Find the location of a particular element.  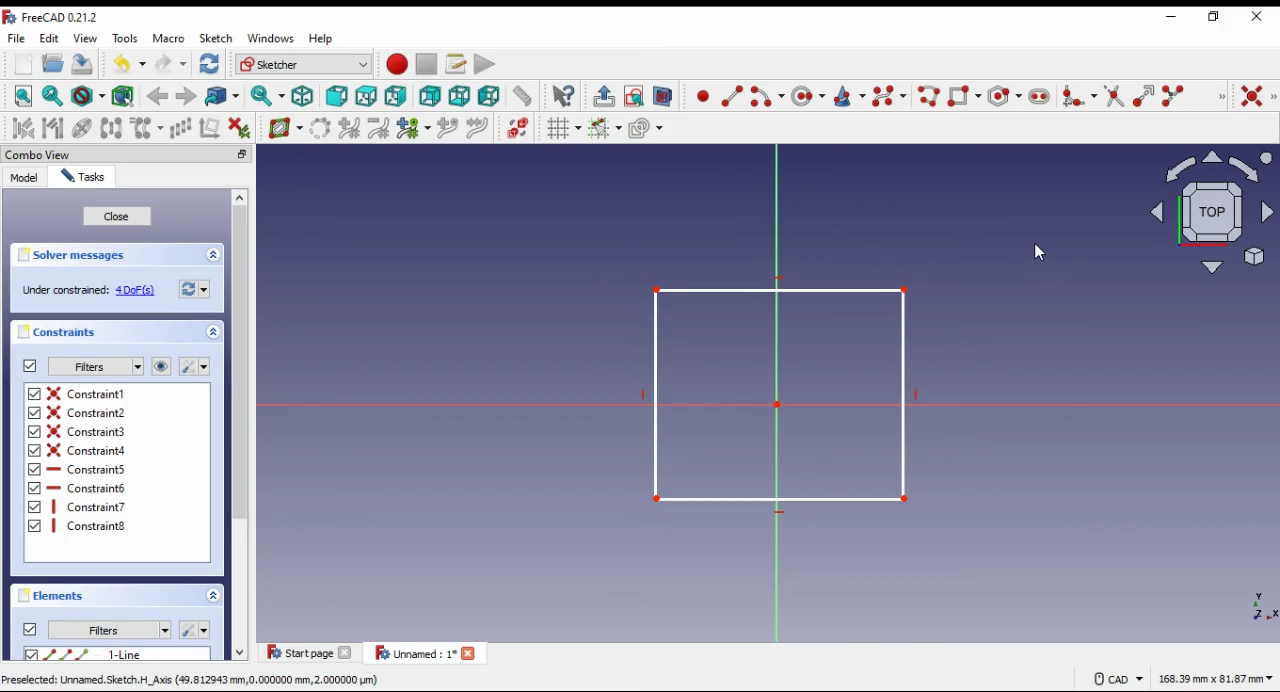

show/hide all constraints in 3D view is located at coordinates (162, 366).